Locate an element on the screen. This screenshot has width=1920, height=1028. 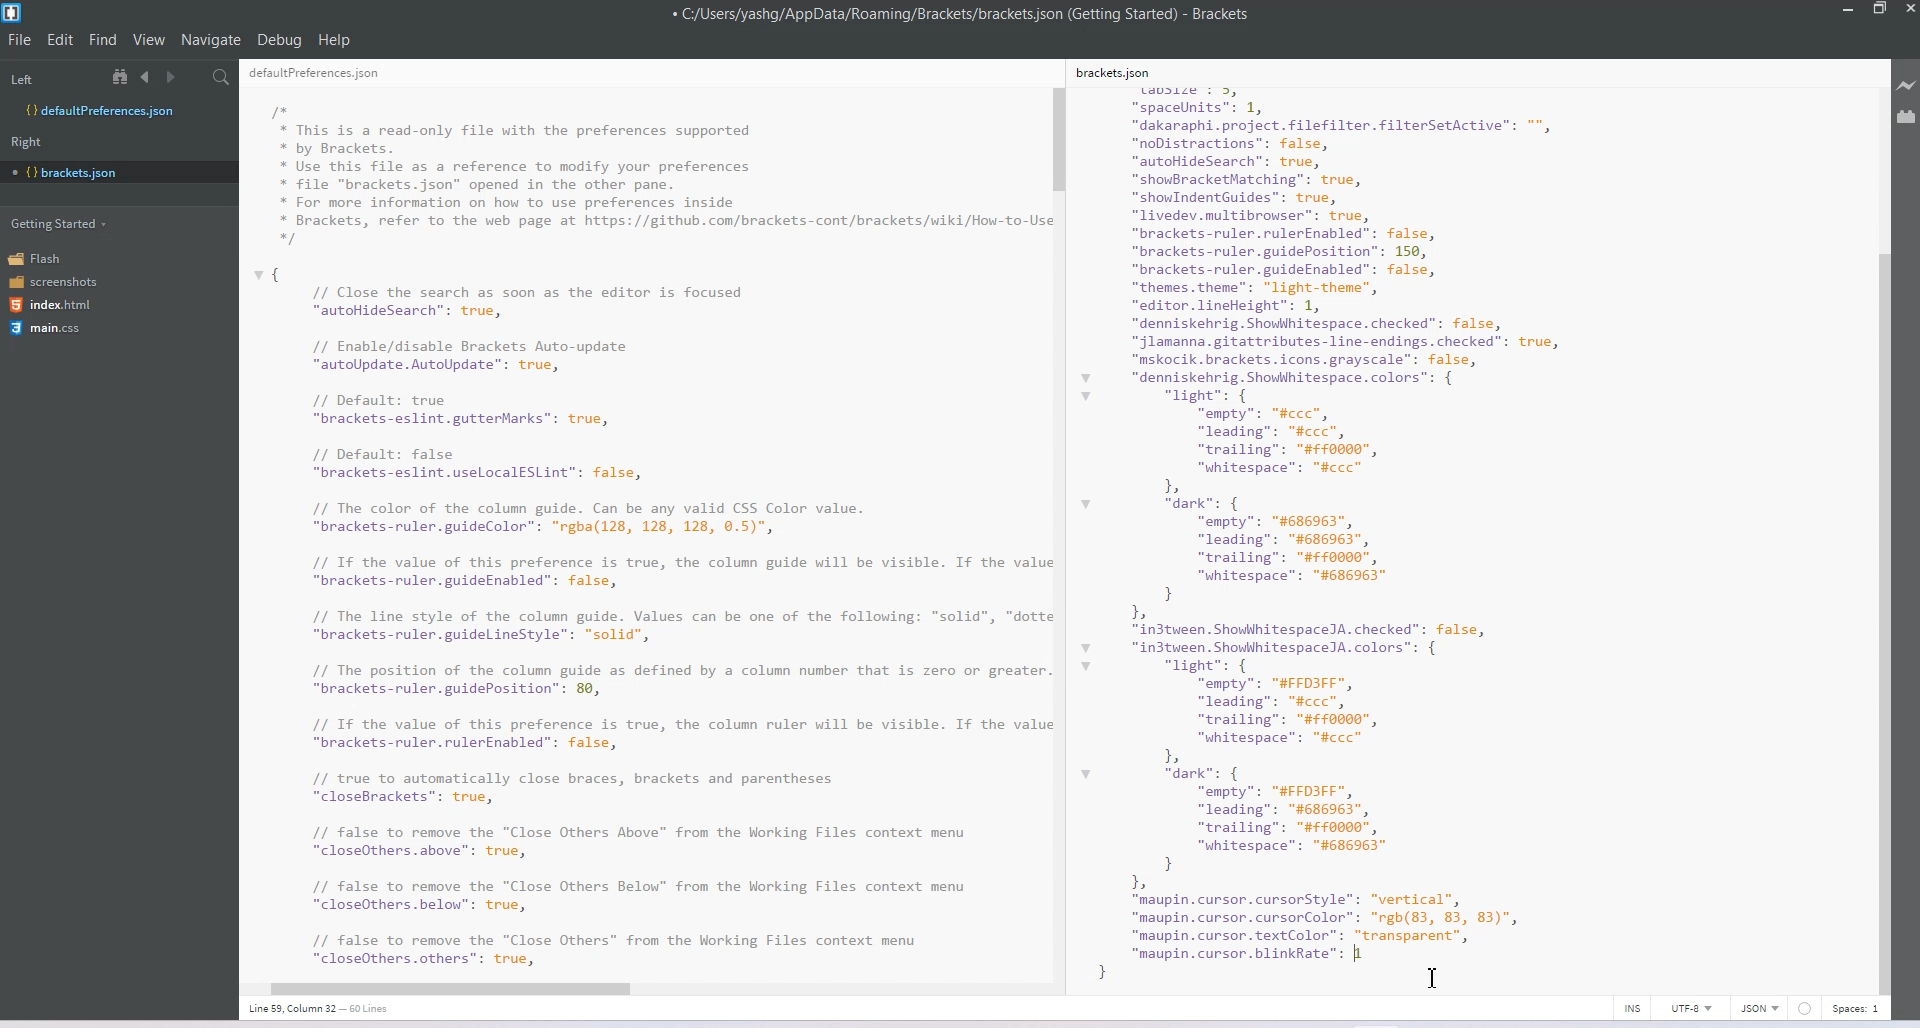
Debug is located at coordinates (279, 39).